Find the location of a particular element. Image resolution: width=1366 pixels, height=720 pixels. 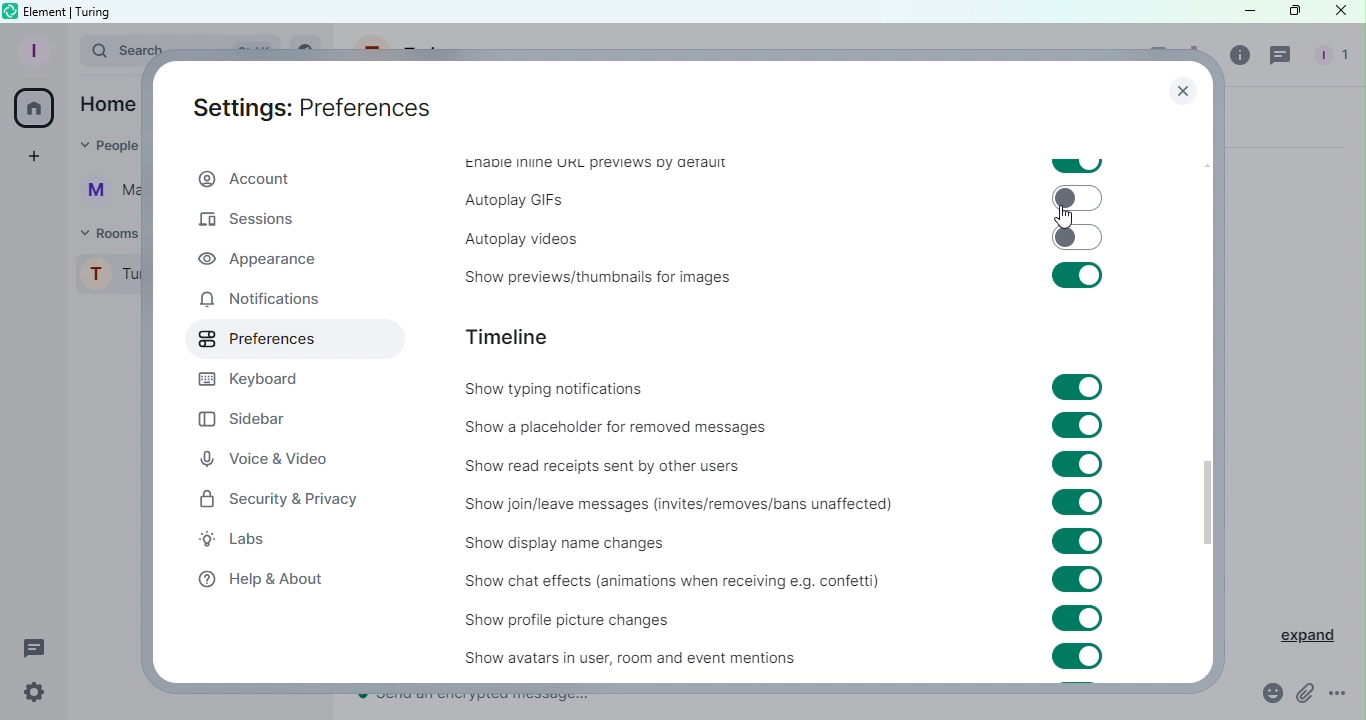

Emoji is located at coordinates (1265, 694).